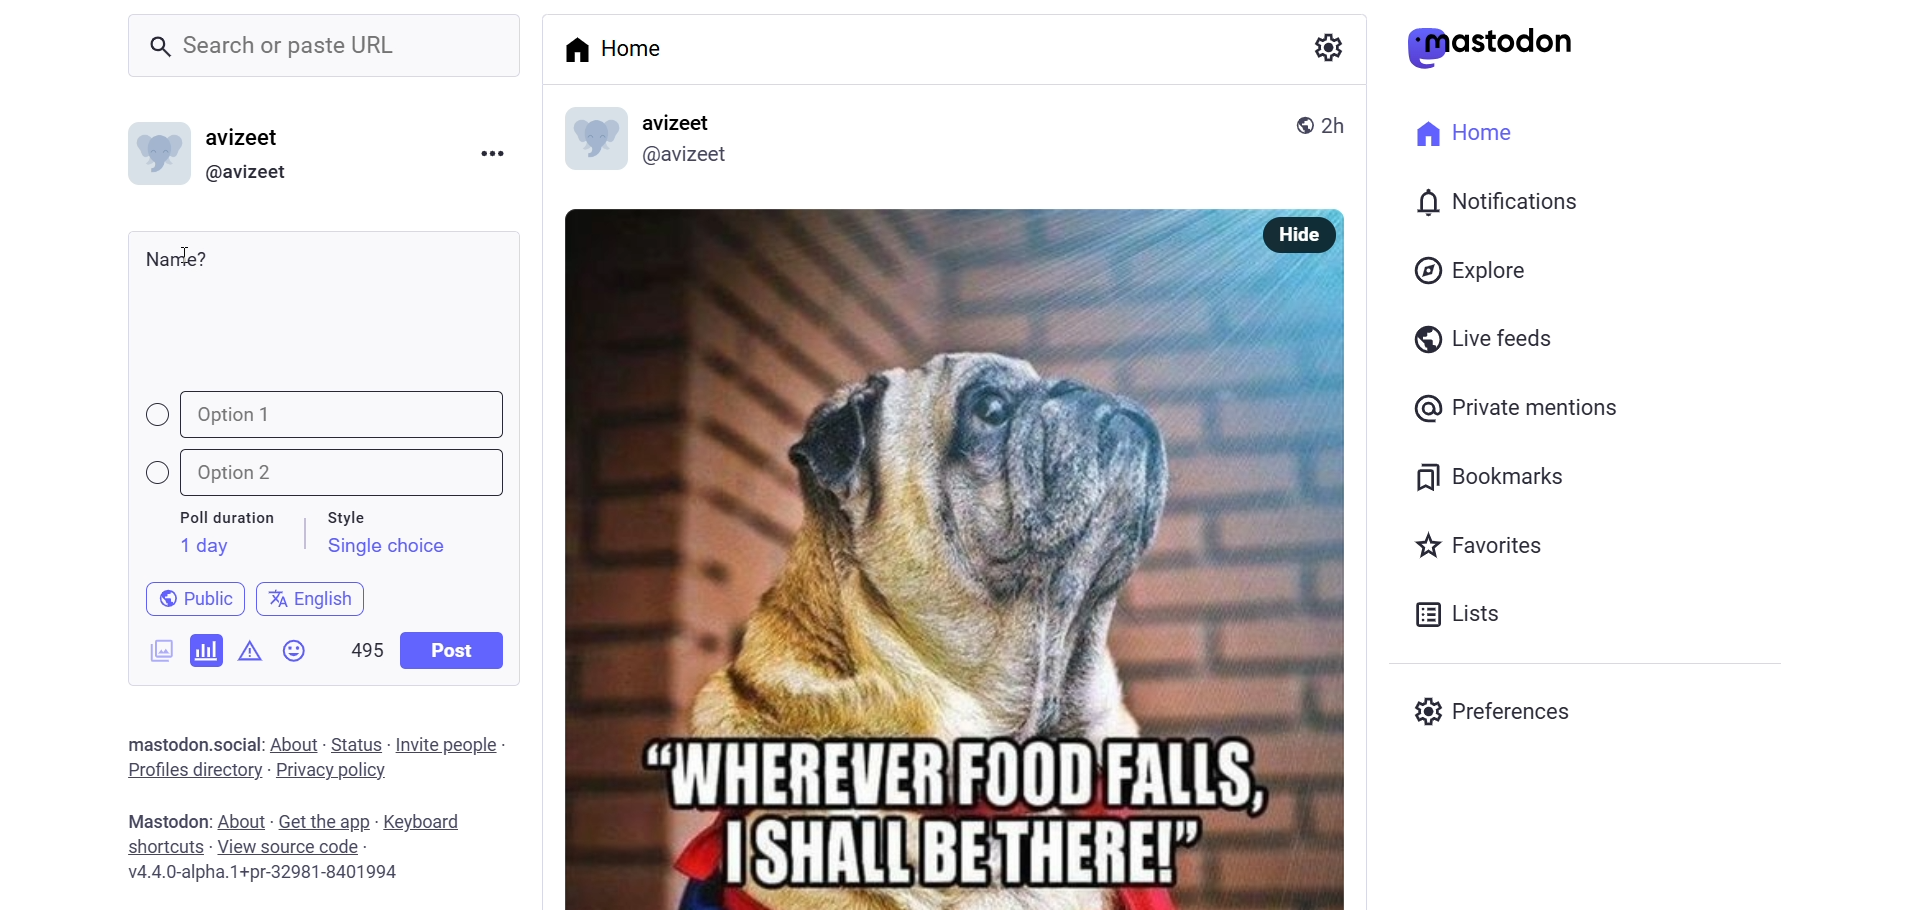 The image size is (1908, 910). I want to click on preferences, so click(1498, 708).